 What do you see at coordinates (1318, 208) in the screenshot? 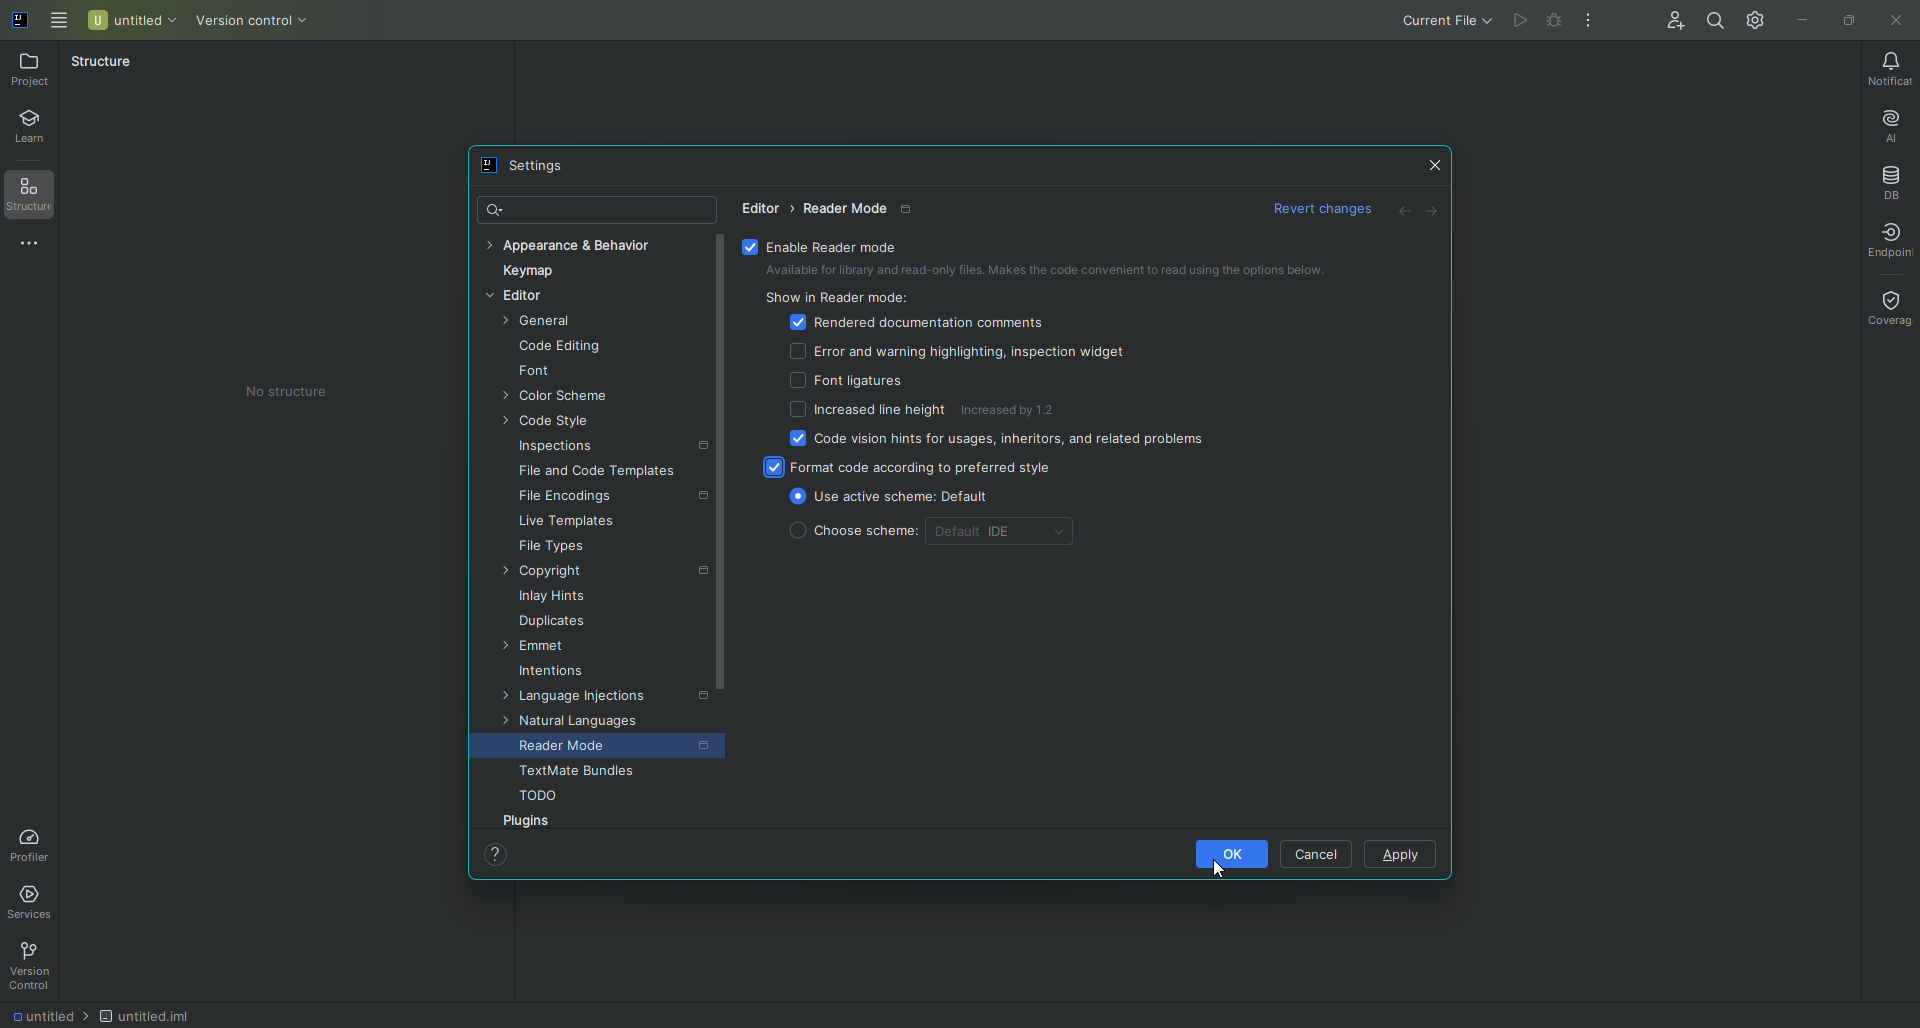
I see `revert changes` at bounding box center [1318, 208].